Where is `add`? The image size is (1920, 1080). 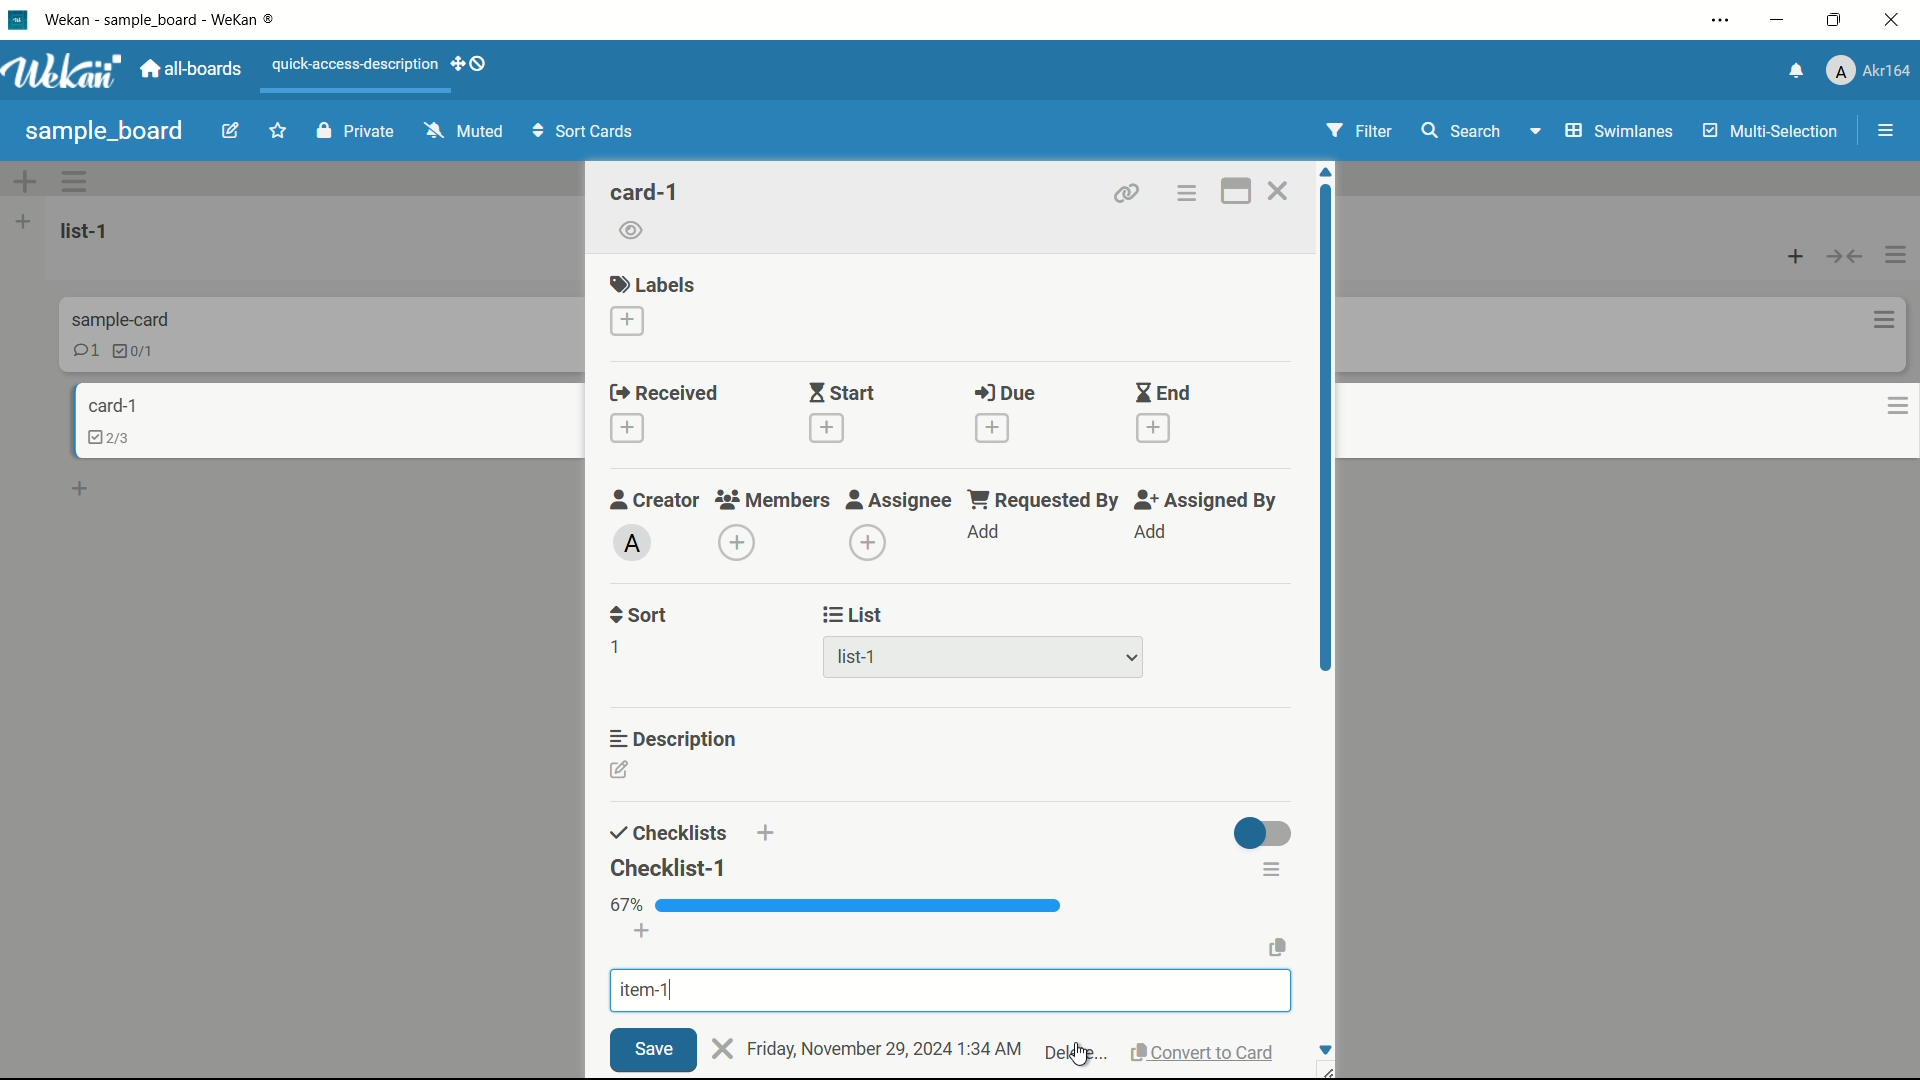 add is located at coordinates (1153, 535).